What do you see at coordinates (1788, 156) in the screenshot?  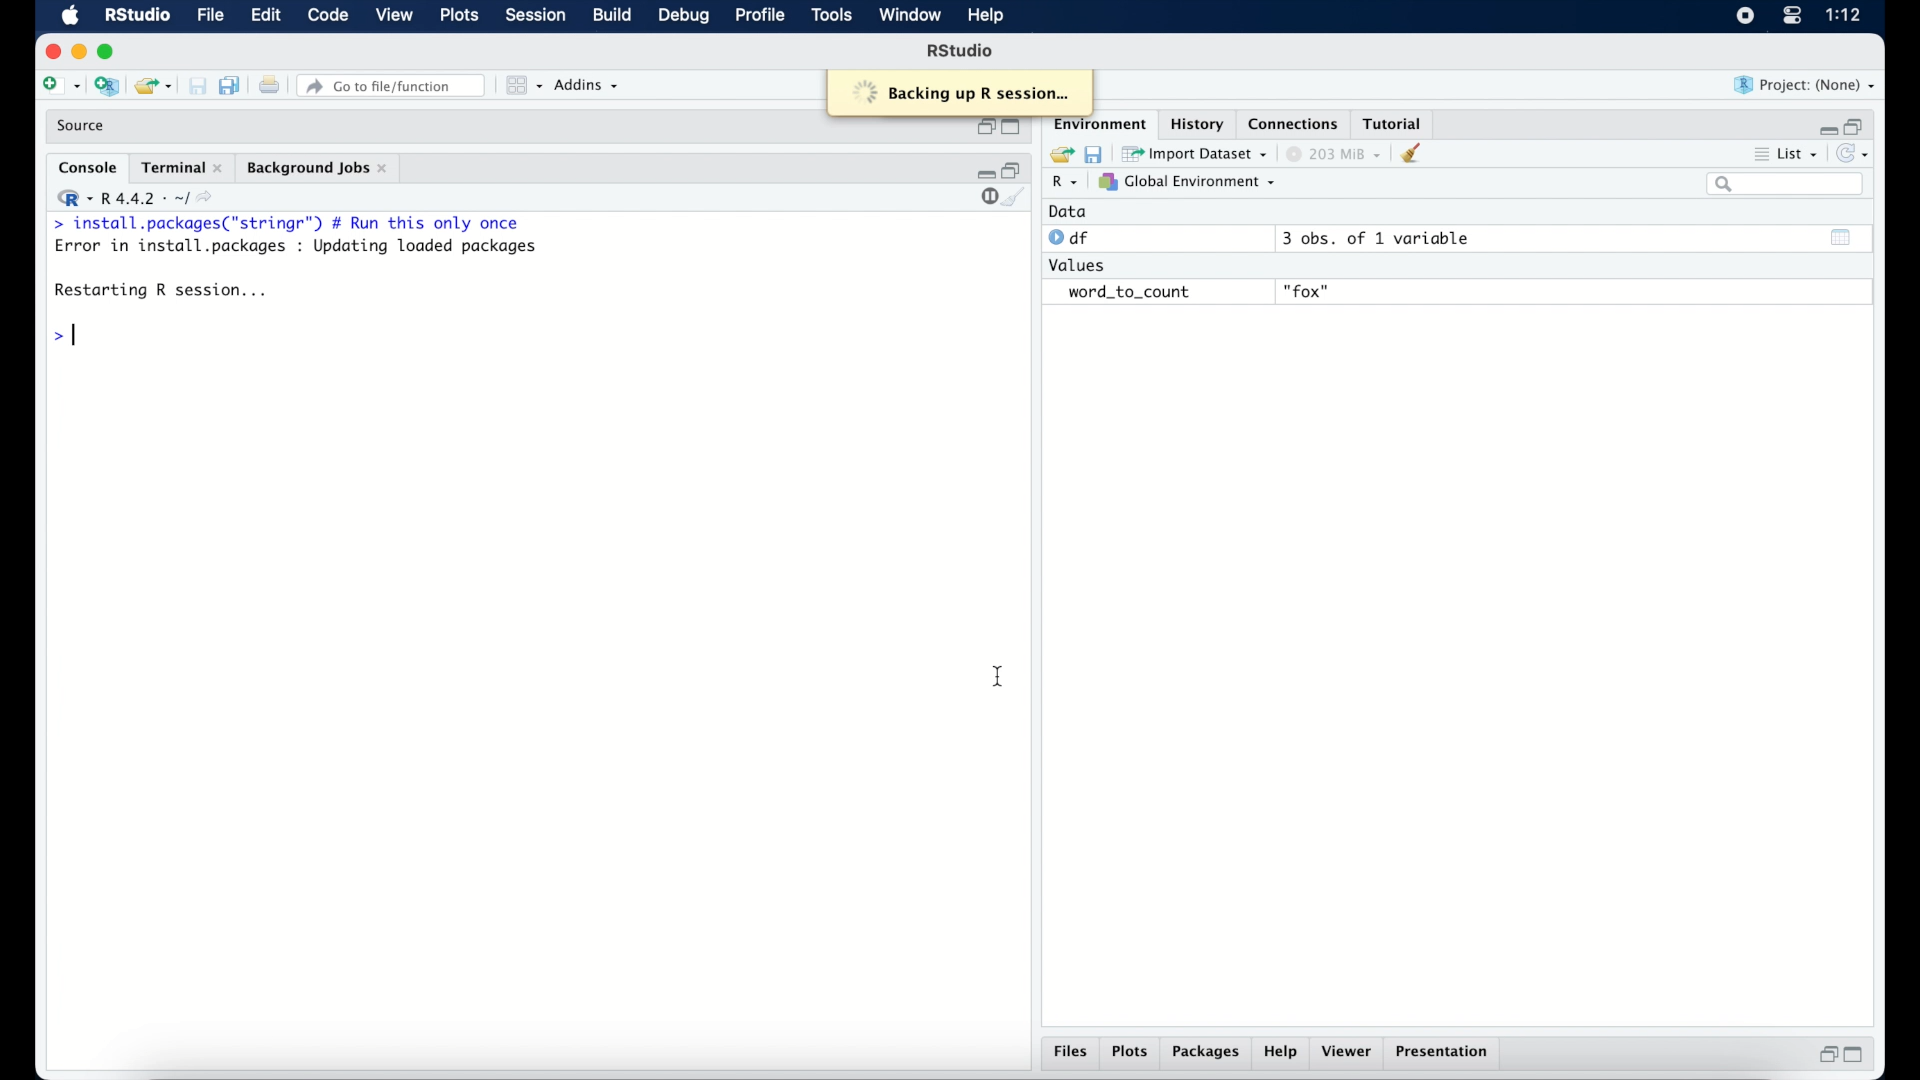 I see `list` at bounding box center [1788, 156].